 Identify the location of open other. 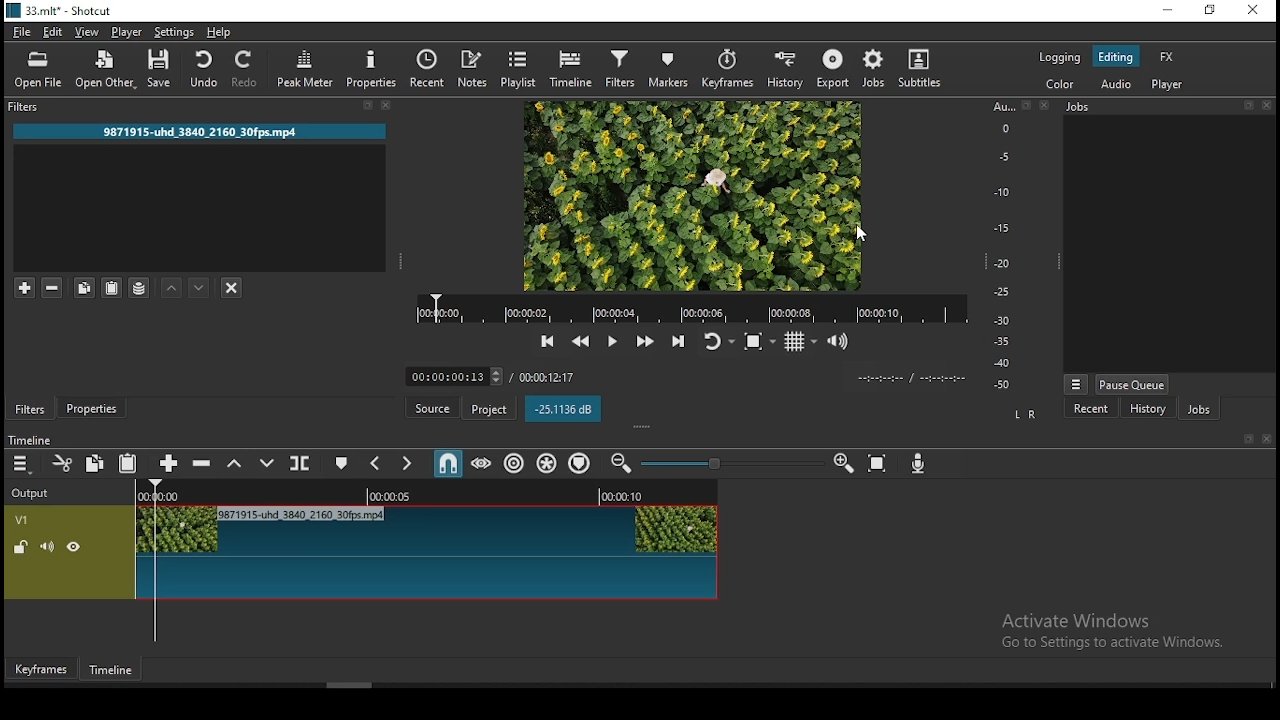
(107, 70).